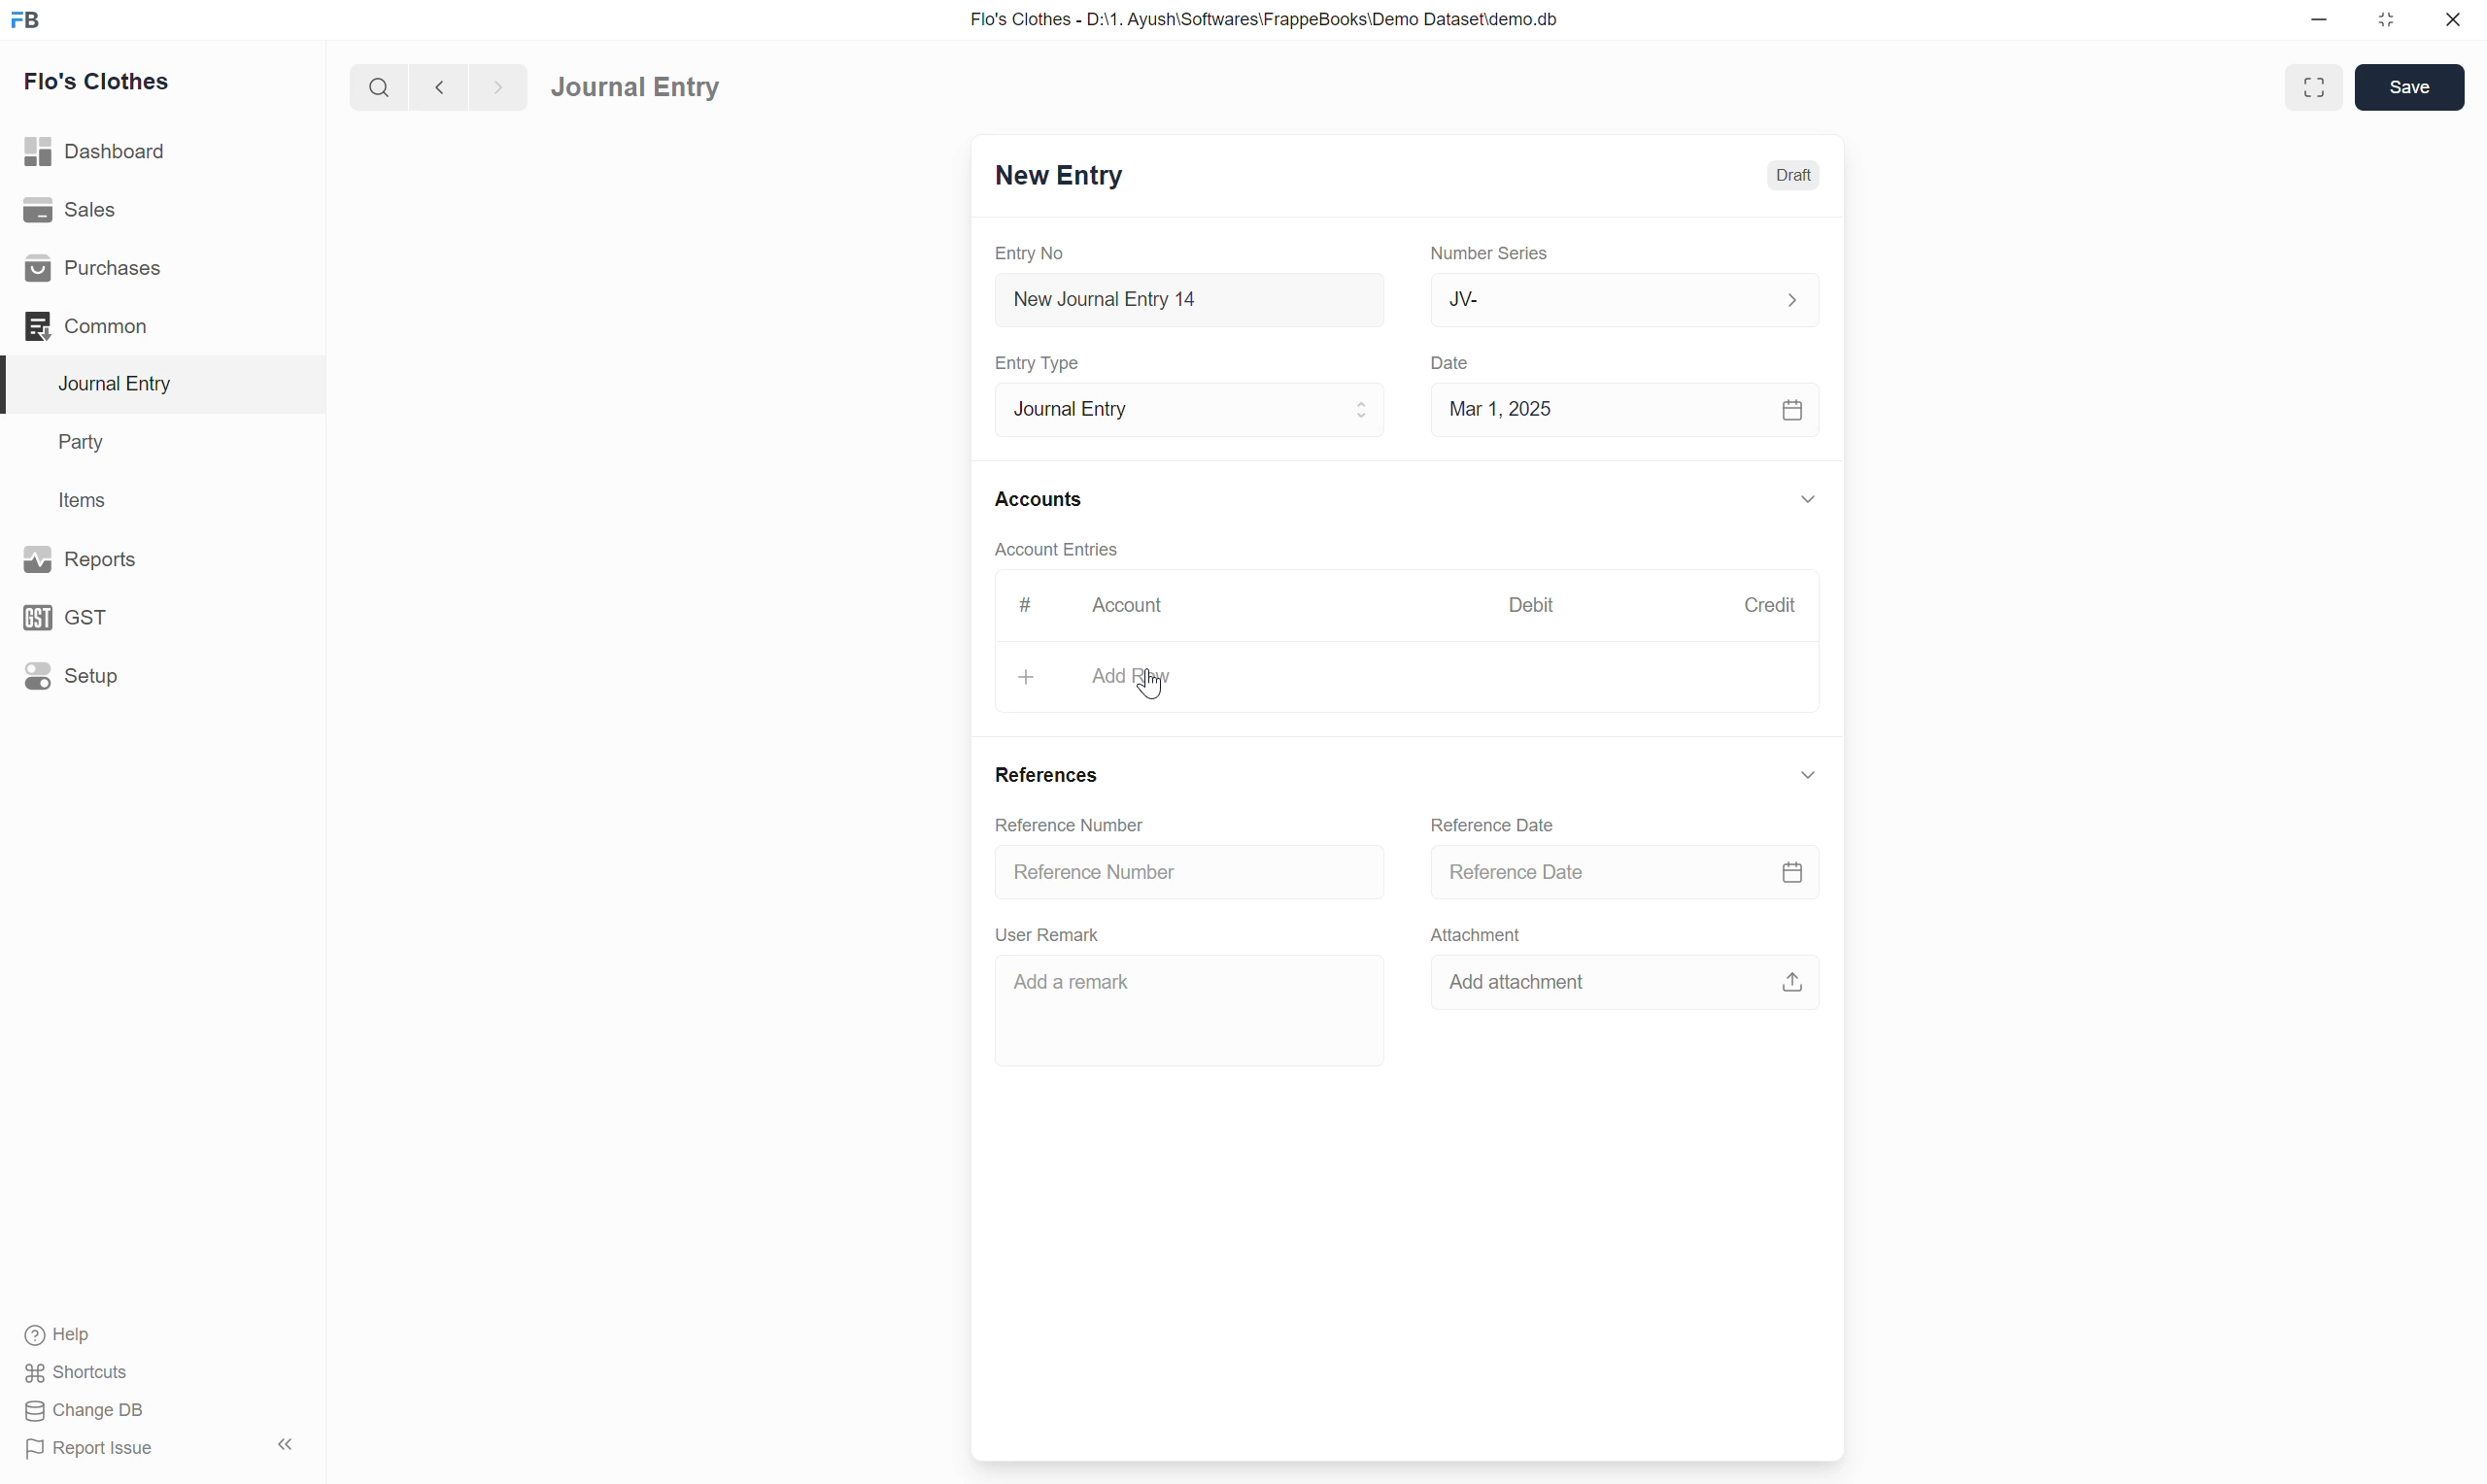 This screenshot has height=1484, width=2487. What do you see at coordinates (2383, 20) in the screenshot?
I see `resize` at bounding box center [2383, 20].